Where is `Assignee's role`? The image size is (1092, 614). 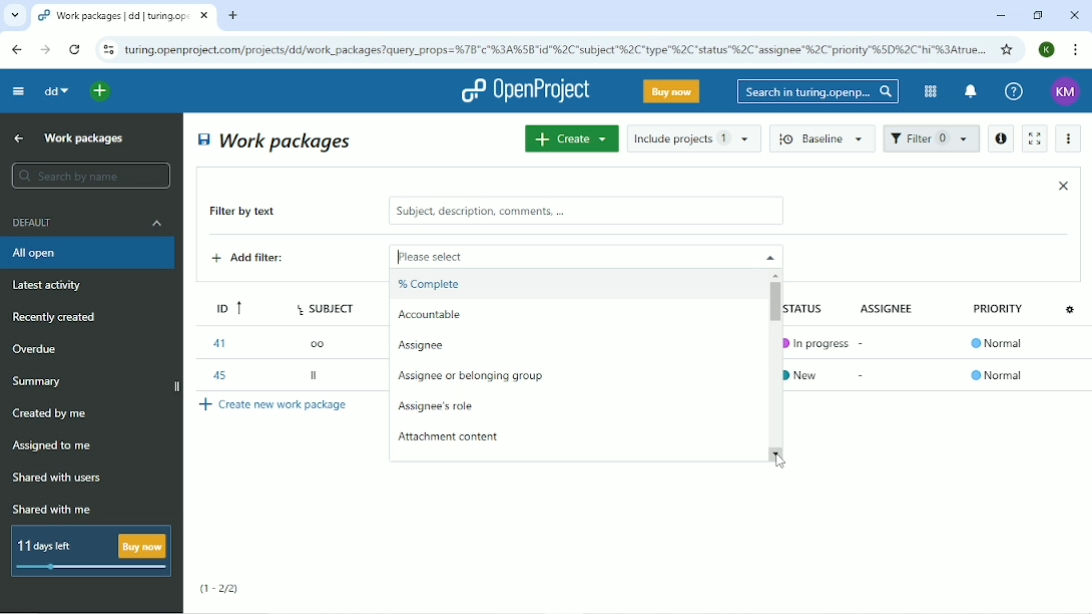
Assignee's role is located at coordinates (439, 407).